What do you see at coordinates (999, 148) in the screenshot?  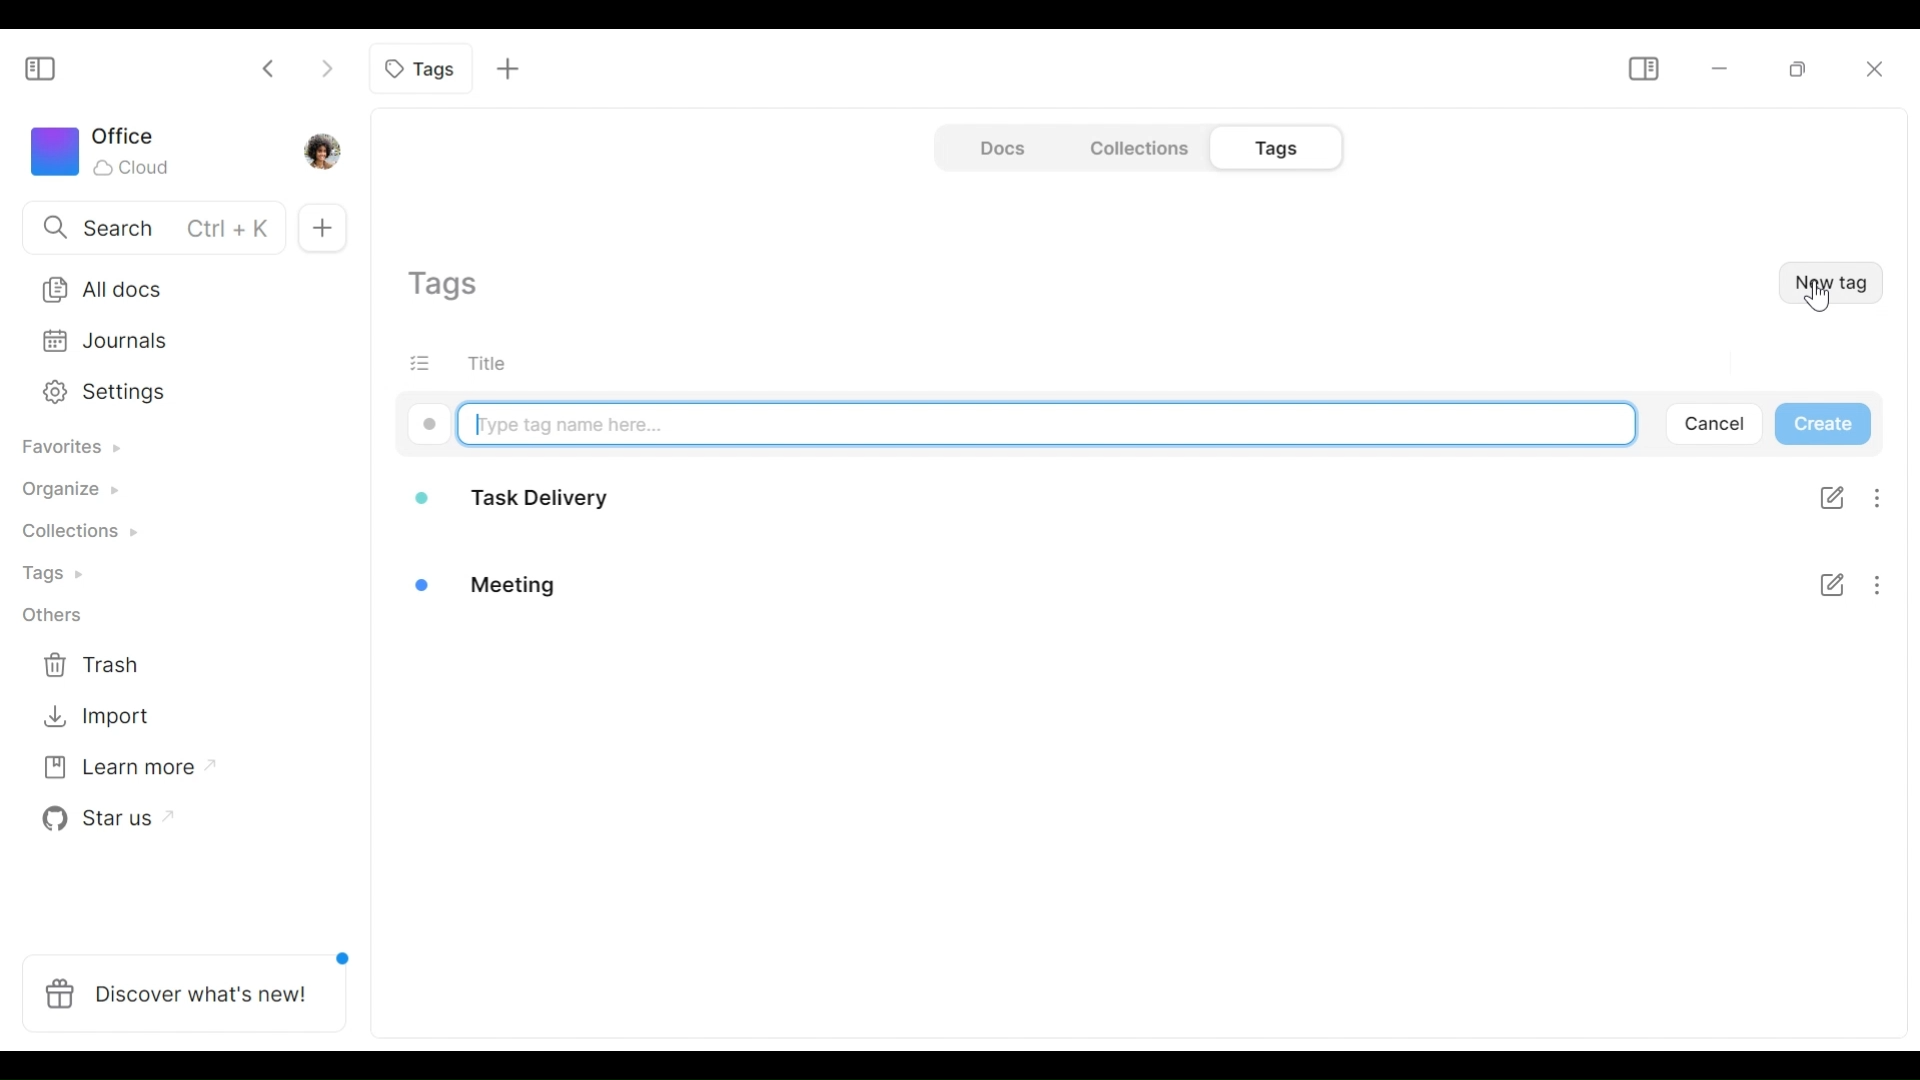 I see `Document` at bounding box center [999, 148].